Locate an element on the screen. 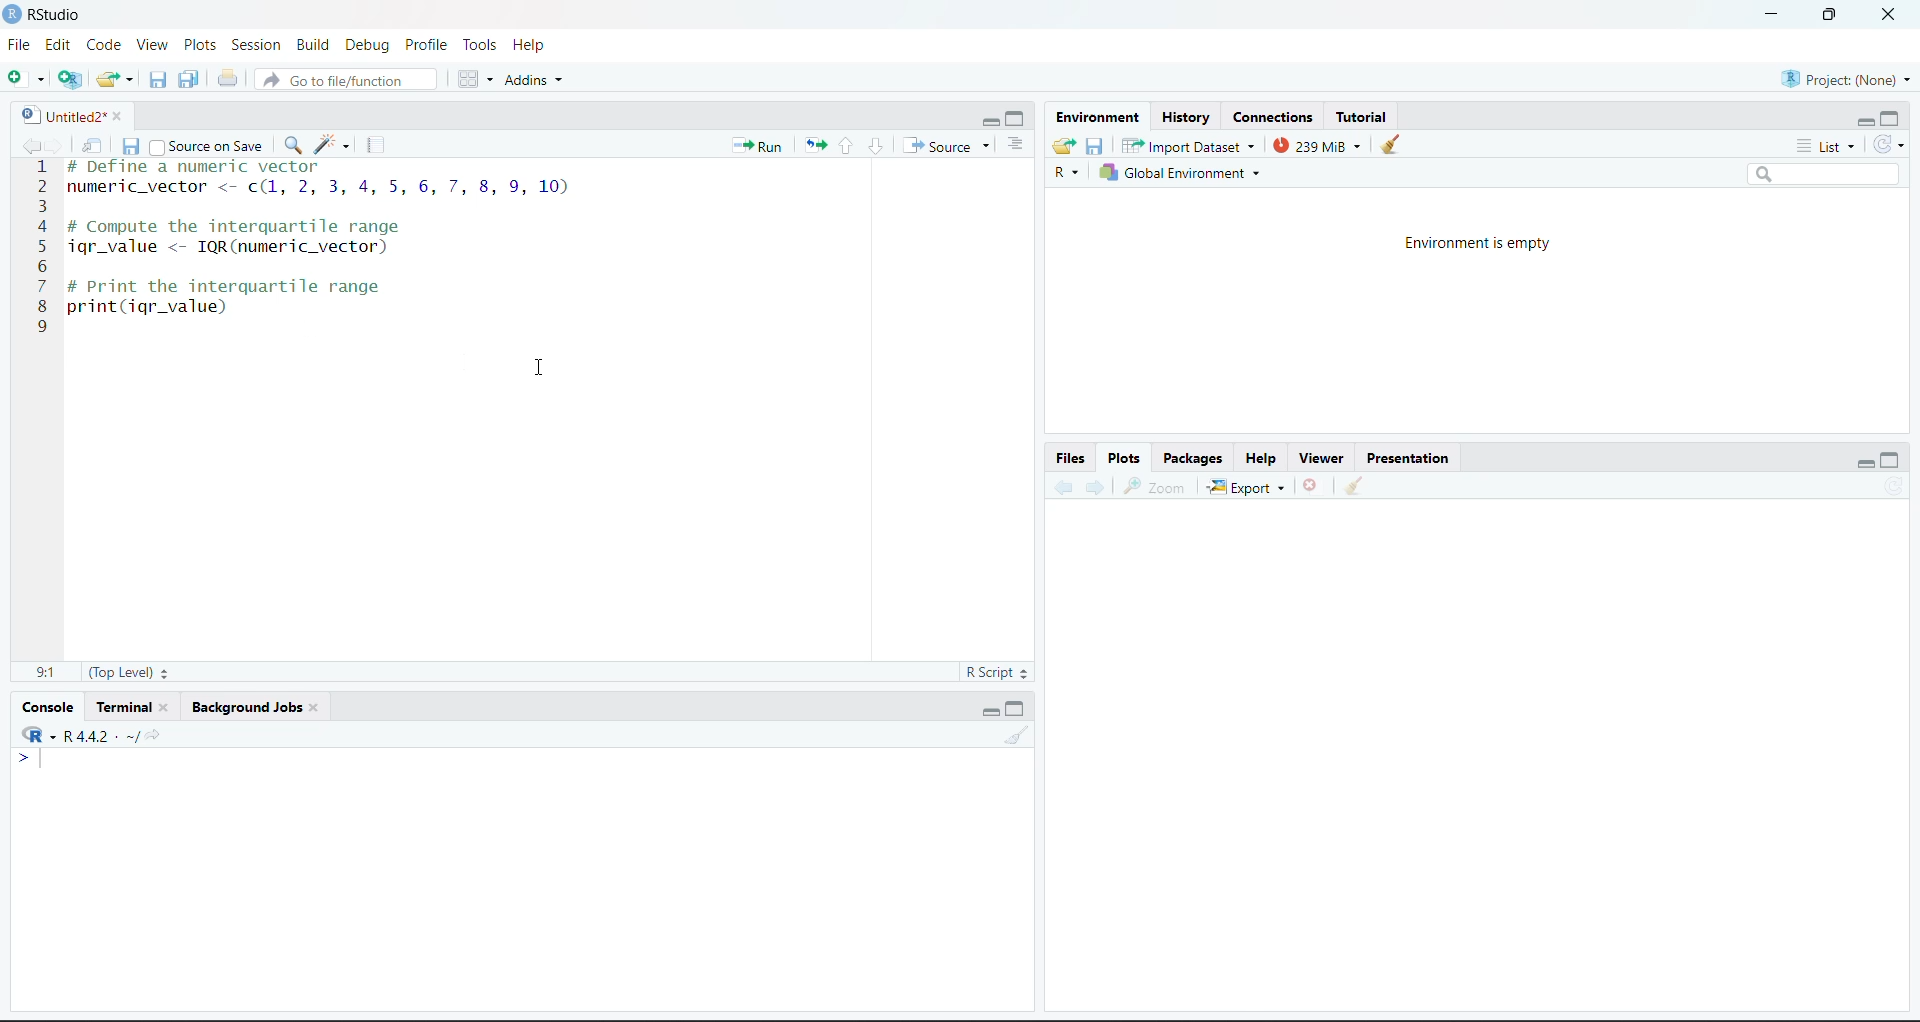 The image size is (1920, 1022). Help is located at coordinates (539, 46).